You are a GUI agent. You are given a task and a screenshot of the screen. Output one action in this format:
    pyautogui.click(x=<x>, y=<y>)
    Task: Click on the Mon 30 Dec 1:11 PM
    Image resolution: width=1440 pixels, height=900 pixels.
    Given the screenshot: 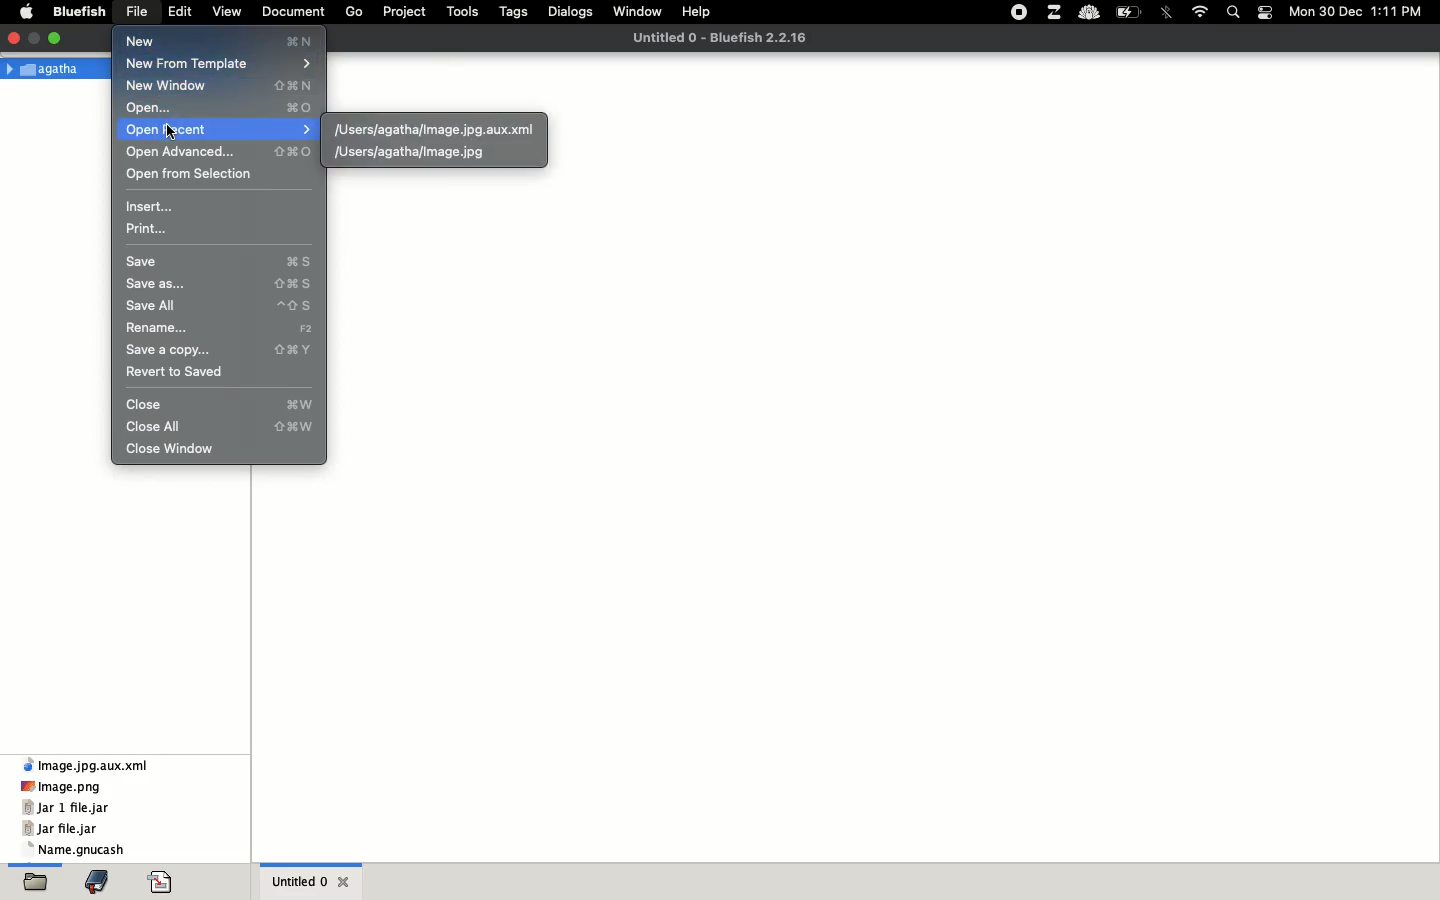 What is the action you would take?
    pyautogui.click(x=1357, y=10)
    